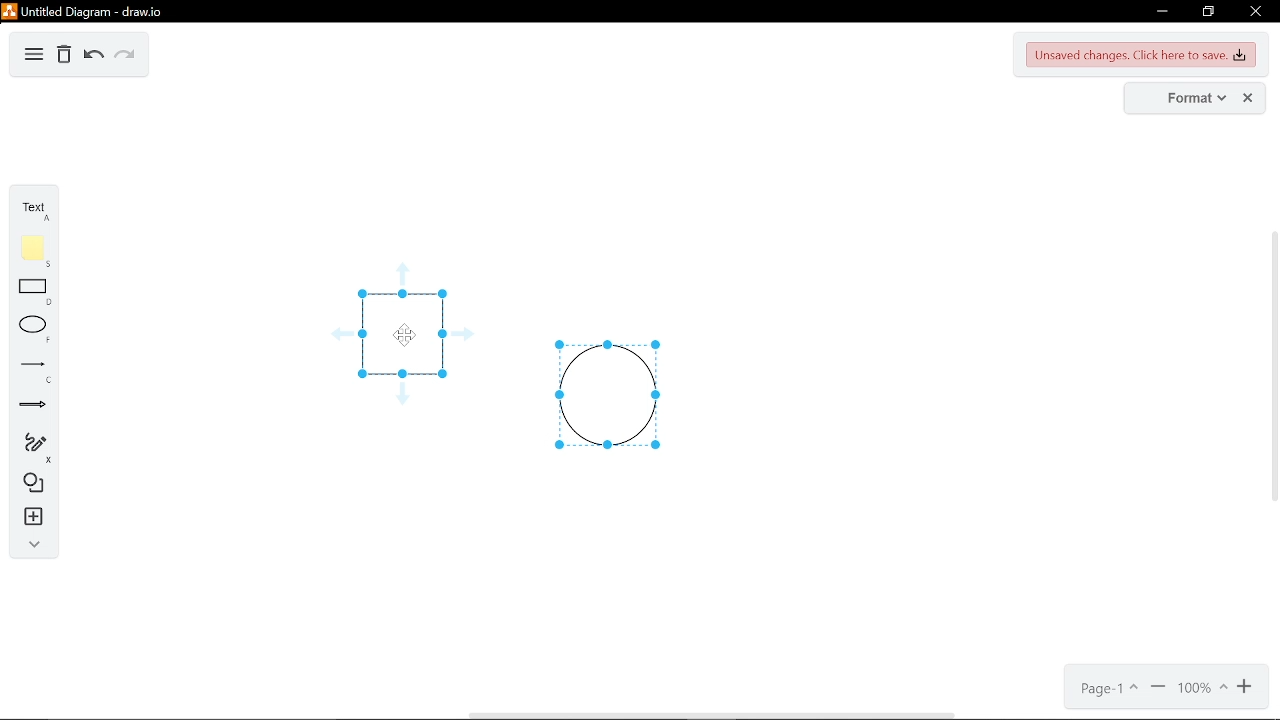 This screenshot has width=1280, height=720. I want to click on current page, so click(1104, 691).